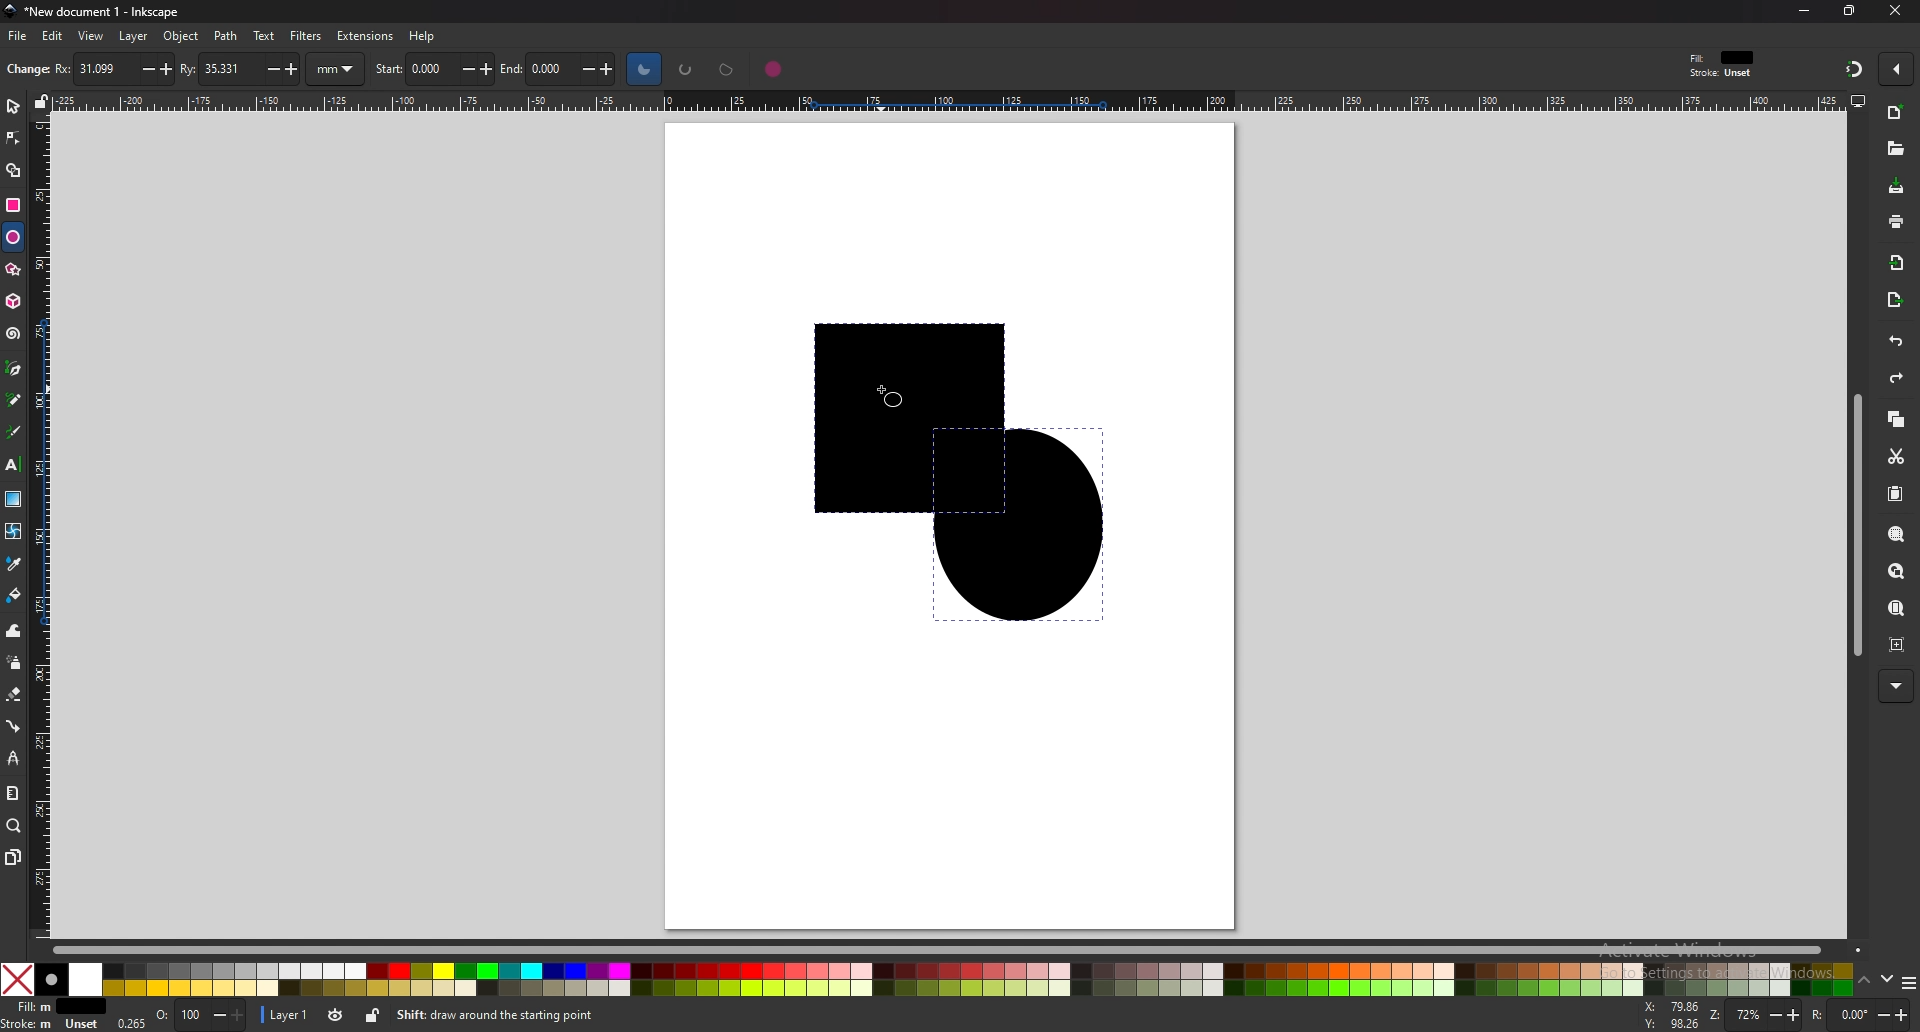 The width and height of the screenshot is (1920, 1032). I want to click on print, so click(1899, 220).